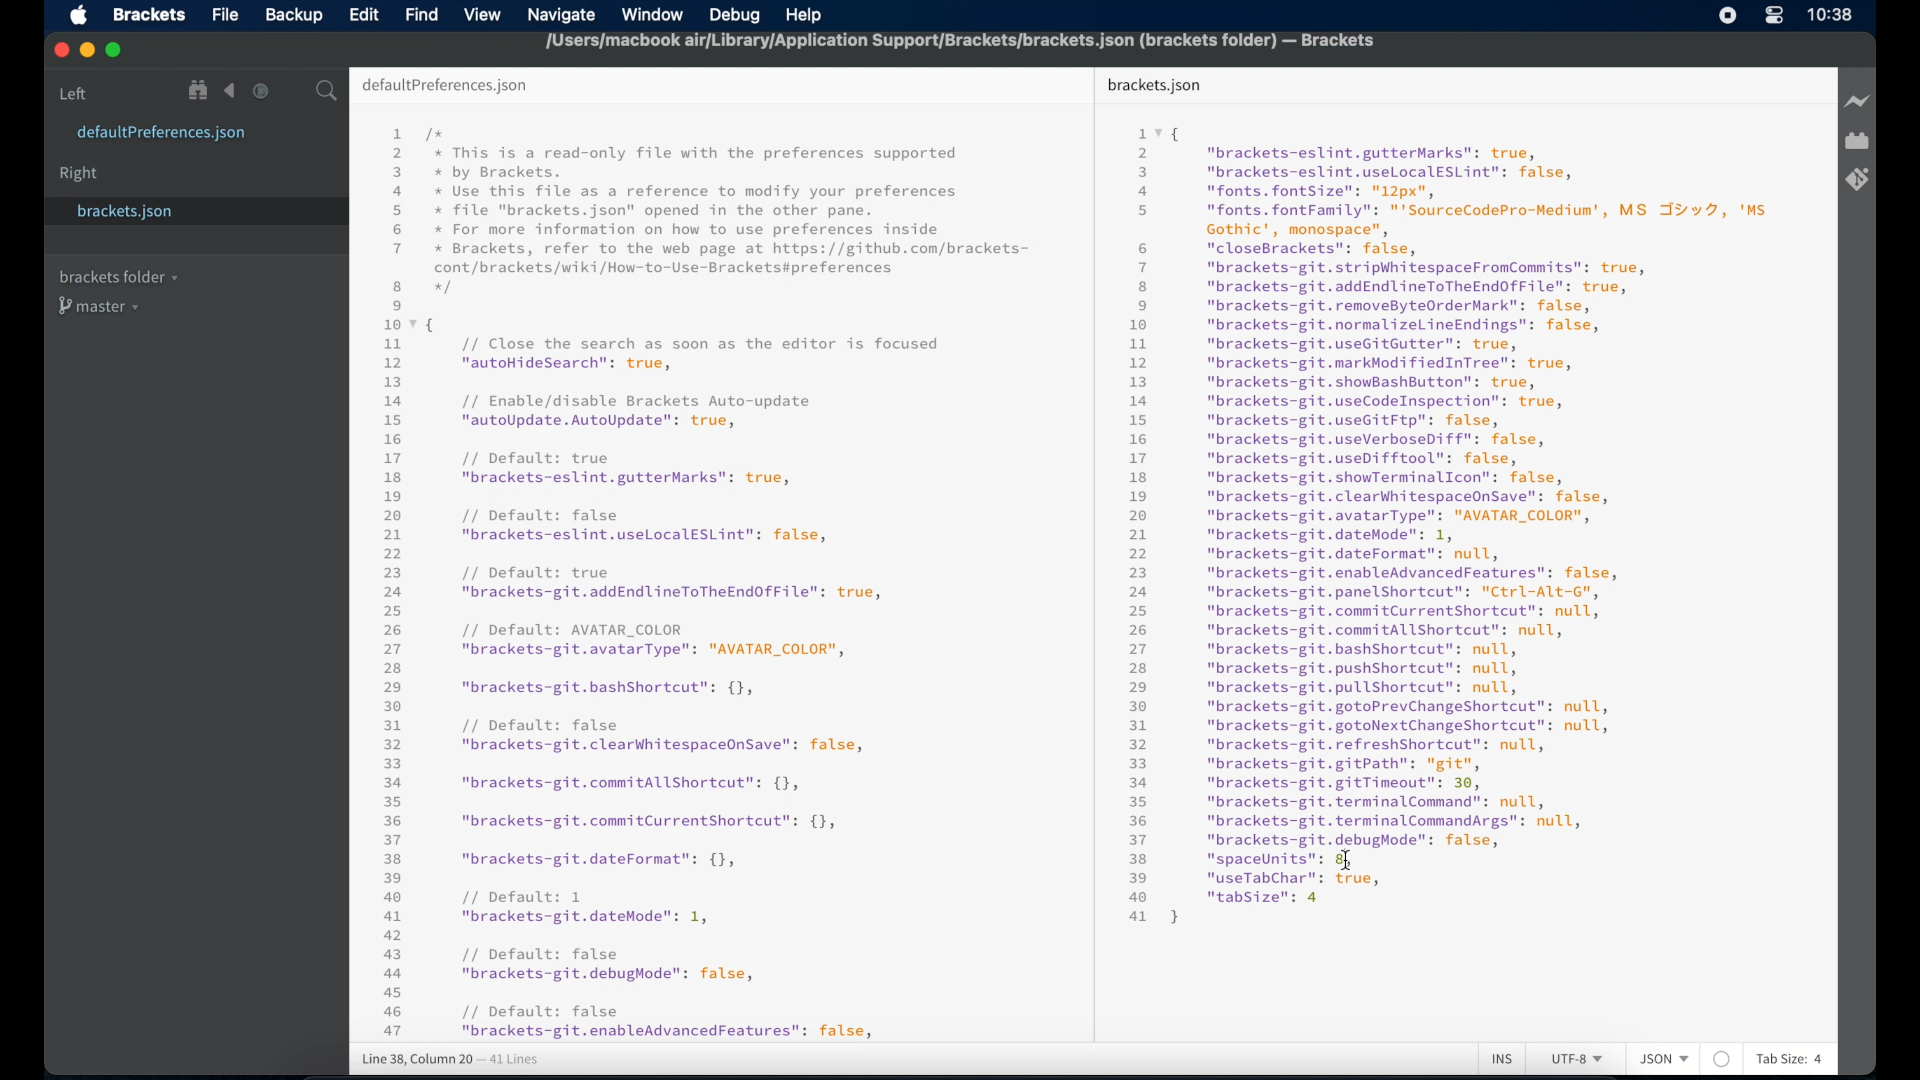  I want to click on ins, so click(1501, 1058).